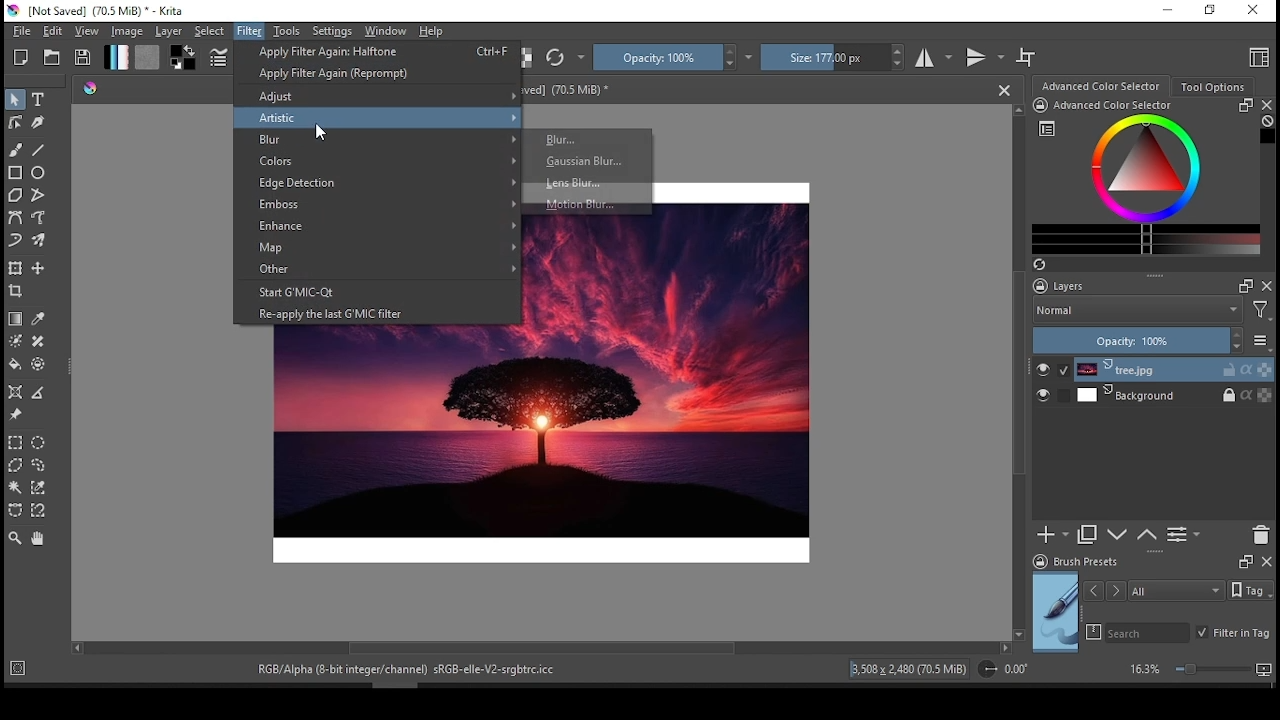 This screenshot has width=1280, height=720. Describe the element at coordinates (44, 173) in the screenshot. I see `ellipse tool` at that location.